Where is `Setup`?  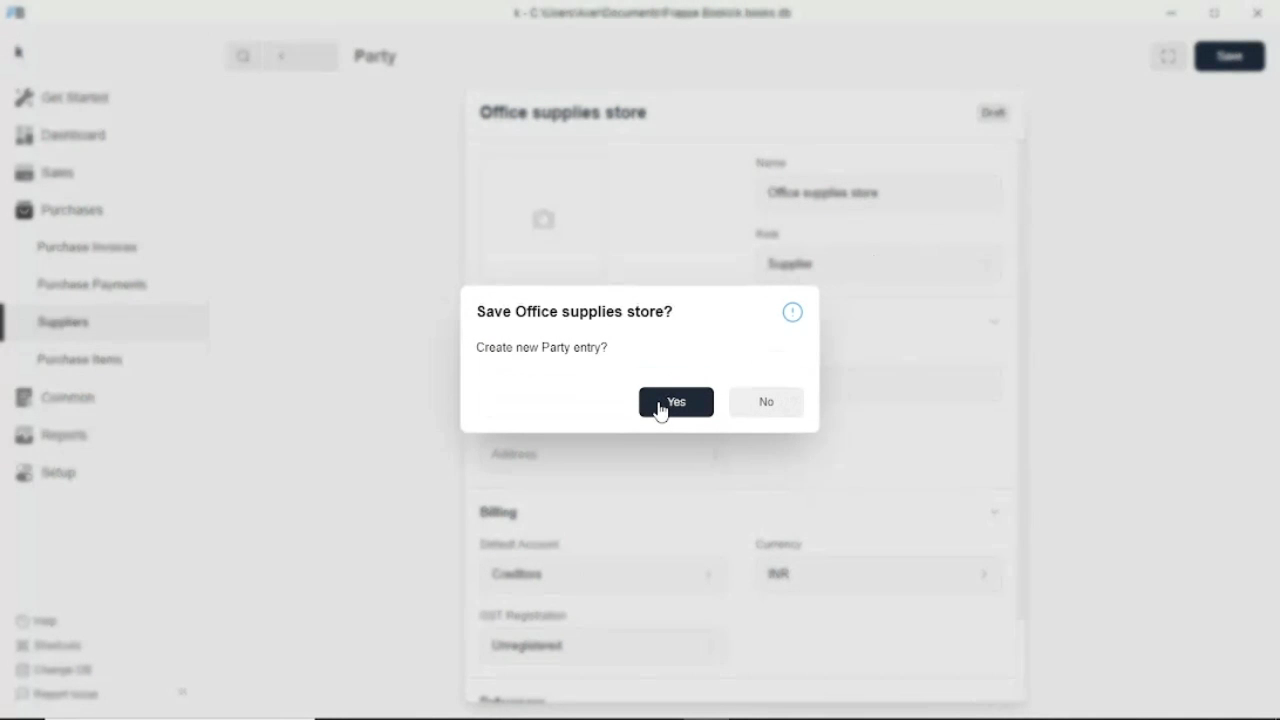 Setup is located at coordinates (46, 473).